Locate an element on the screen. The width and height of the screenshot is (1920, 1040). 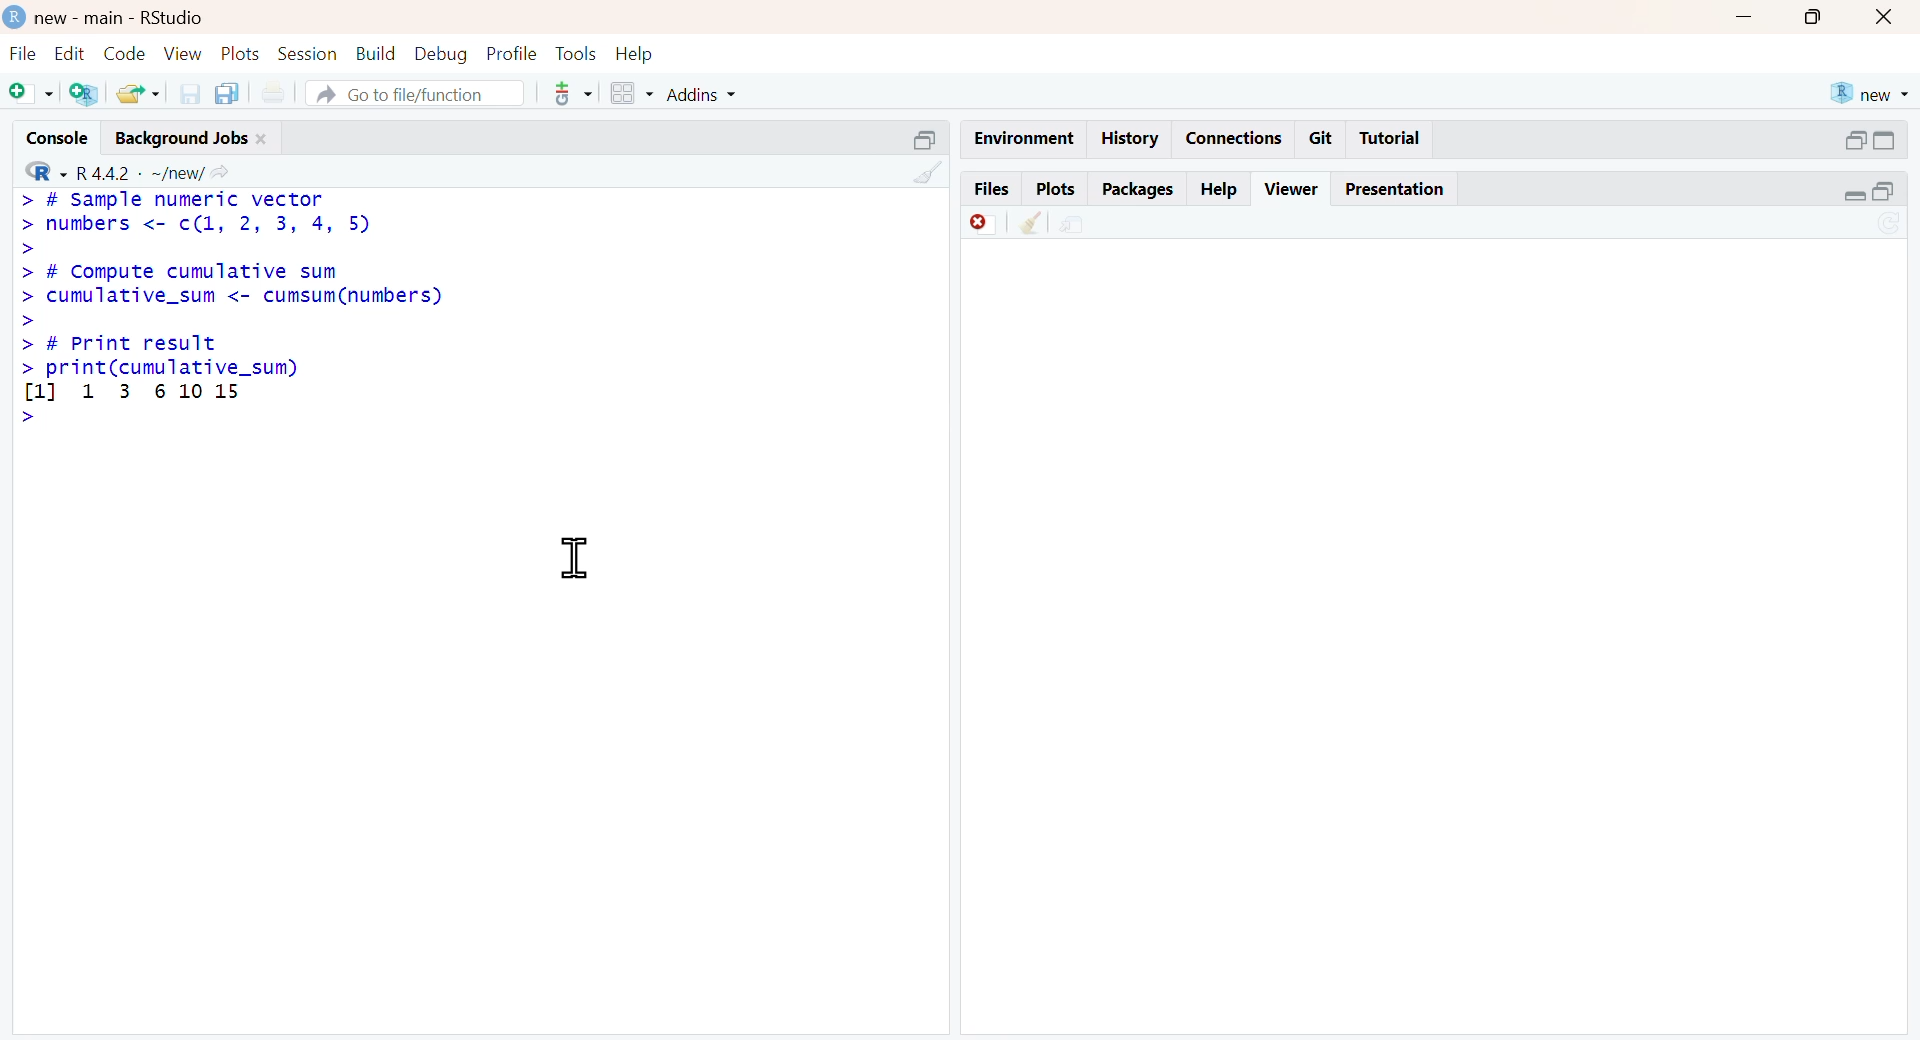
maximize is located at coordinates (1815, 17).